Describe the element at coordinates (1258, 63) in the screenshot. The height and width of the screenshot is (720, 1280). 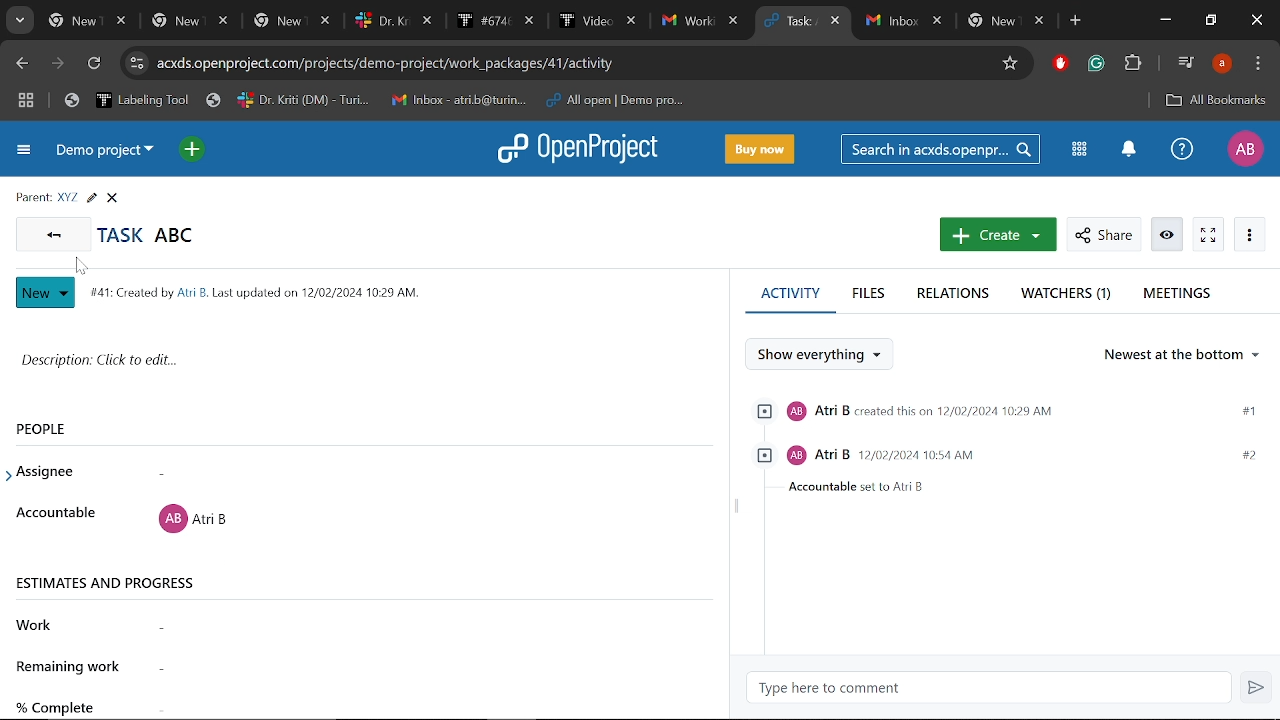
I see `Customize and control chrome` at that location.